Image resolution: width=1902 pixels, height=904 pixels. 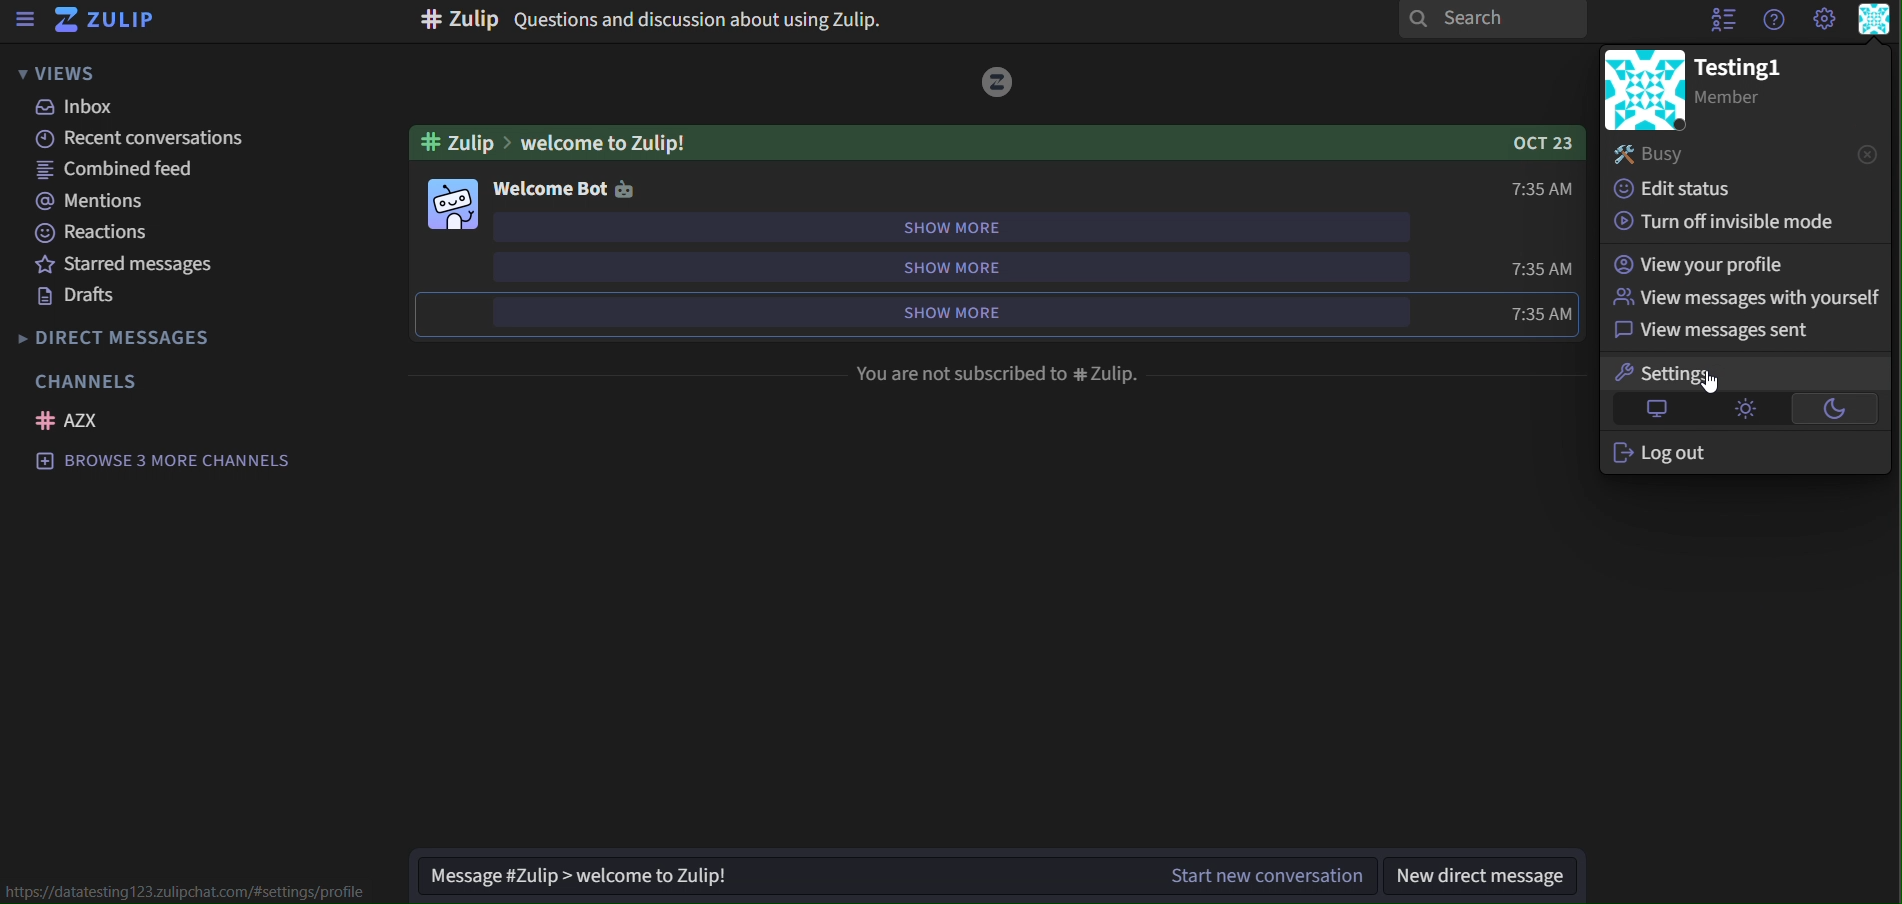 What do you see at coordinates (122, 263) in the screenshot?
I see `starred messages` at bounding box center [122, 263].